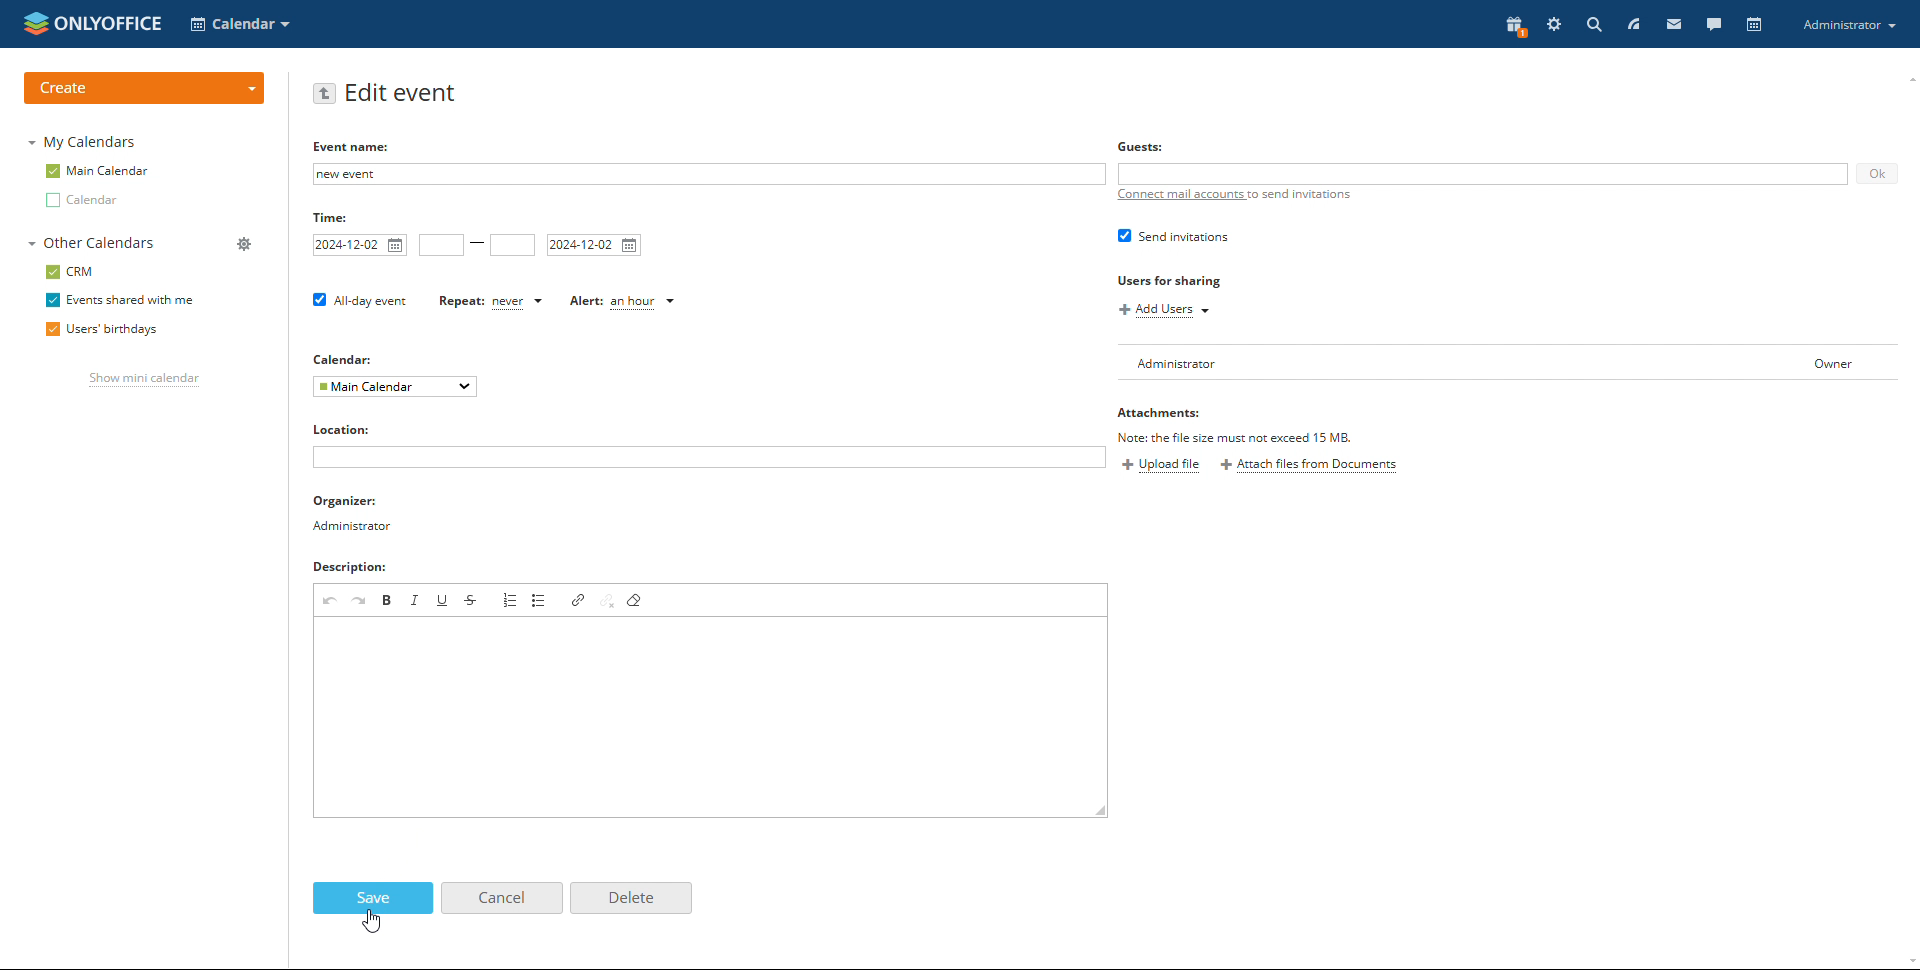 This screenshot has width=1920, height=970. Describe the element at coordinates (244, 244) in the screenshot. I see `manage` at that location.